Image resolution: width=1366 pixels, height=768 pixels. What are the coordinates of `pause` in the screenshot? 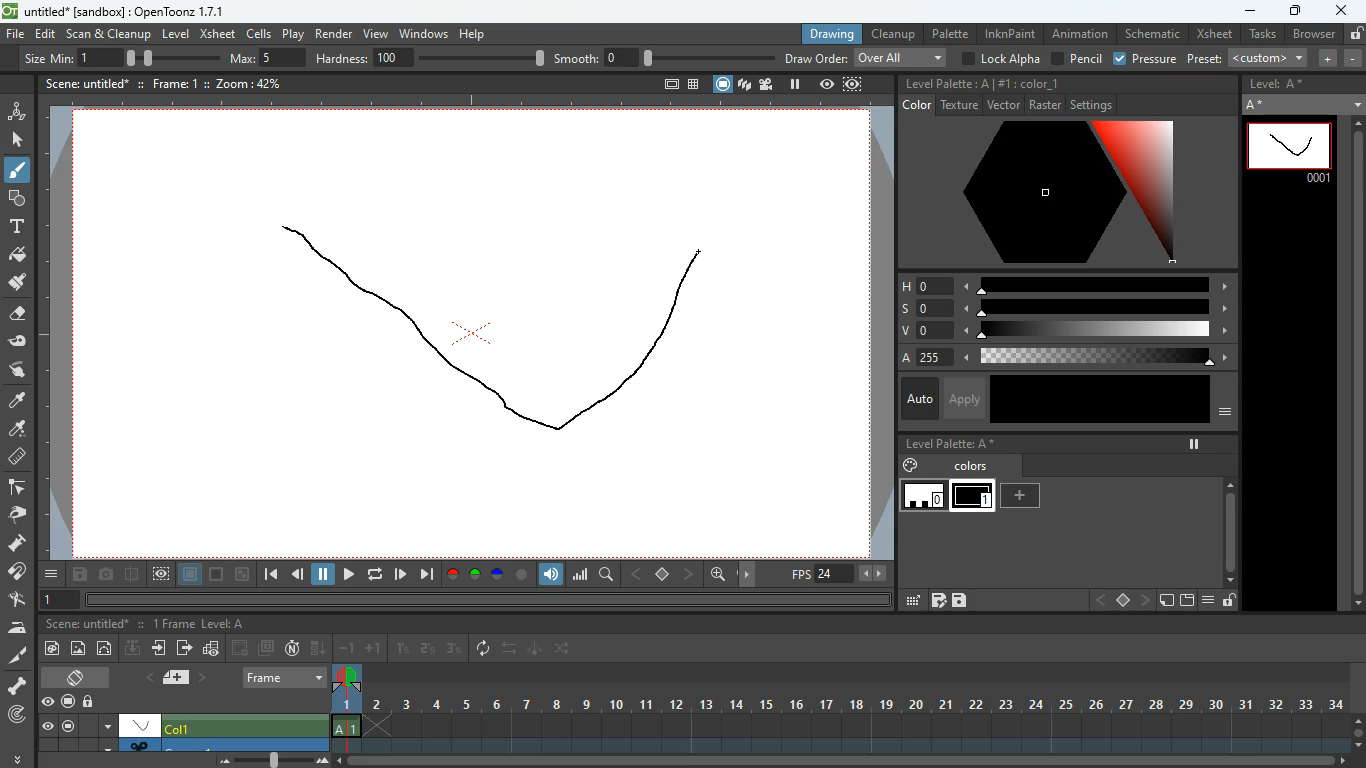 It's located at (795, 84).